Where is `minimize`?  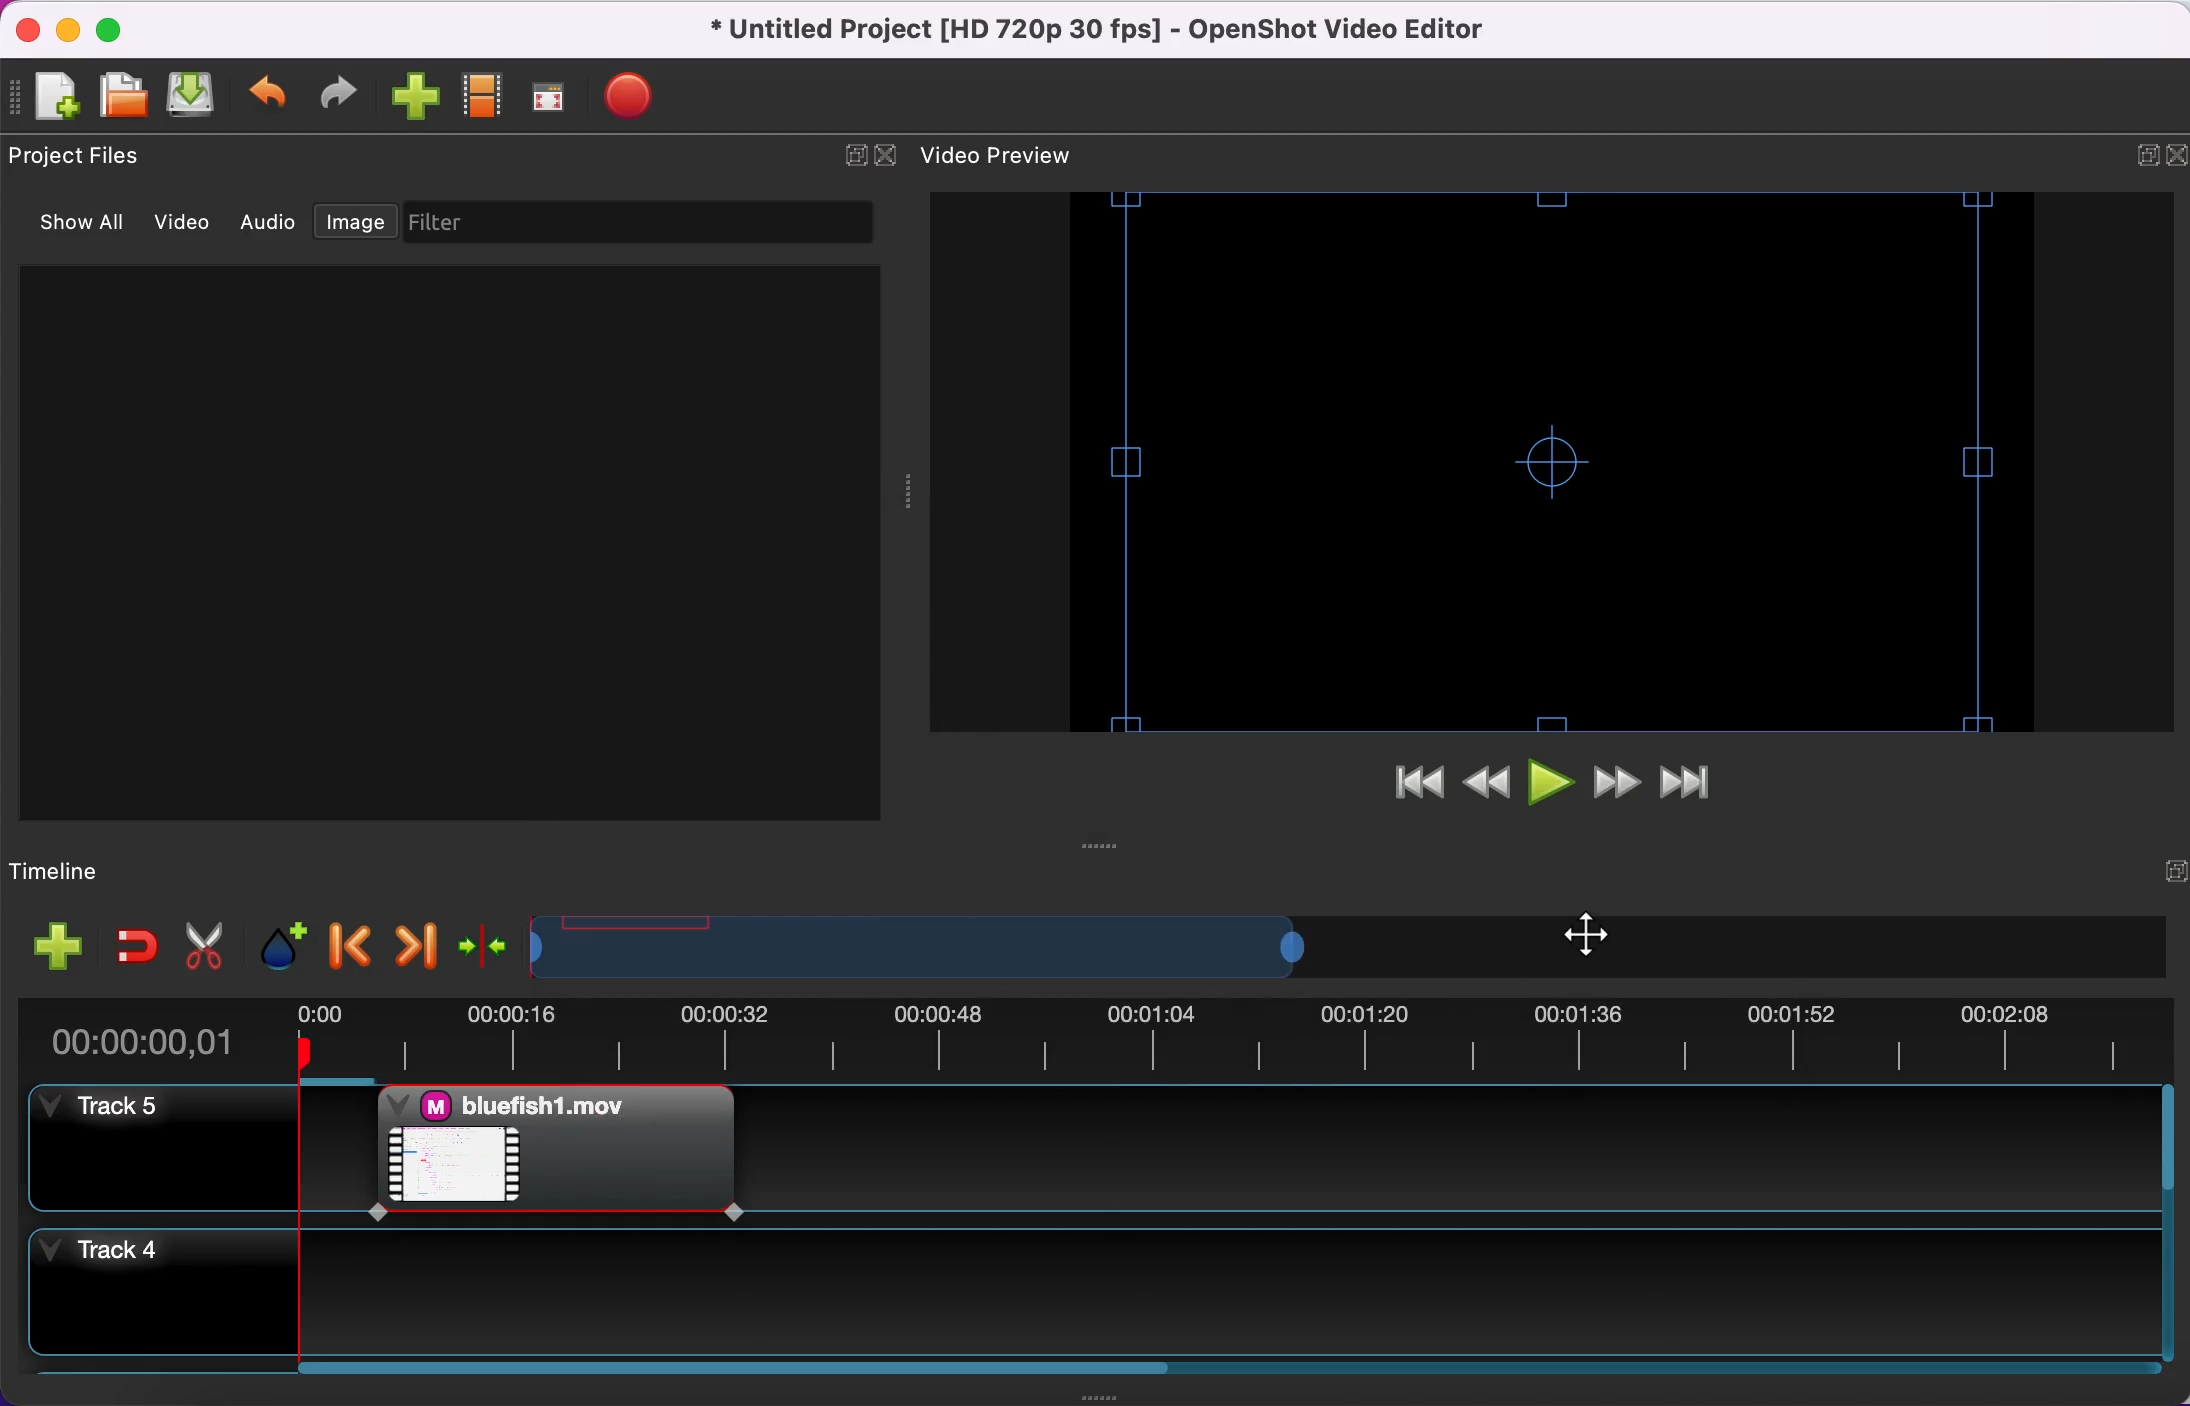
minimize is located at coordinates (70, 28).